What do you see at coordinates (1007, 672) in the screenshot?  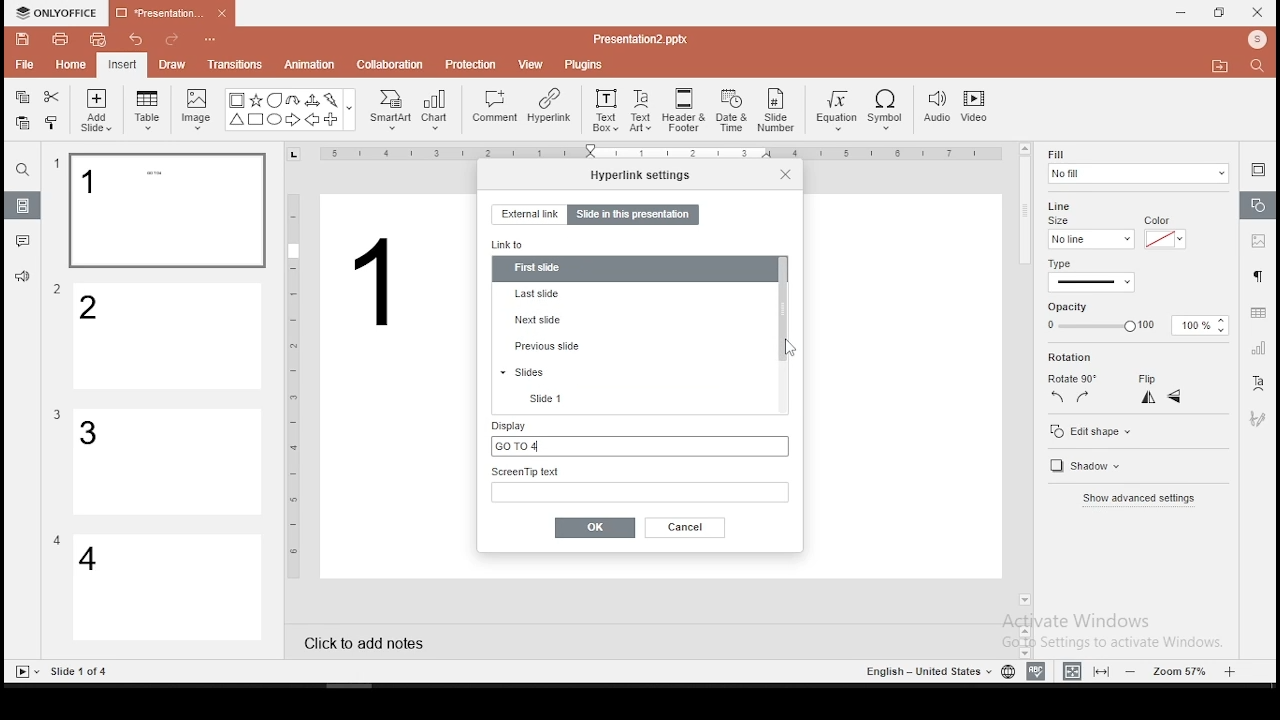 I see `language` at bounding box center [1007, 672].